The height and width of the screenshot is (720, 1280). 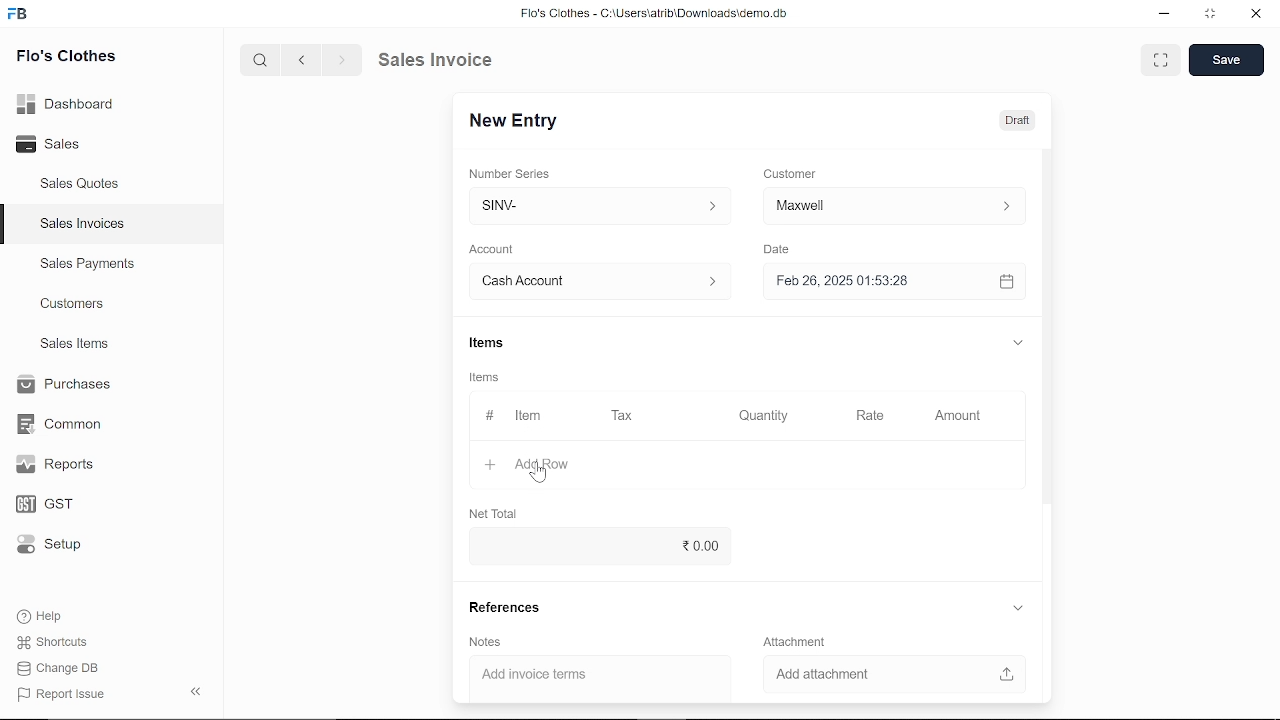 What do you see at coordinates (870, 282) in the screenshot?
I see `Feb 26, 2025 01:53:28` at bounding box center [870, 282].